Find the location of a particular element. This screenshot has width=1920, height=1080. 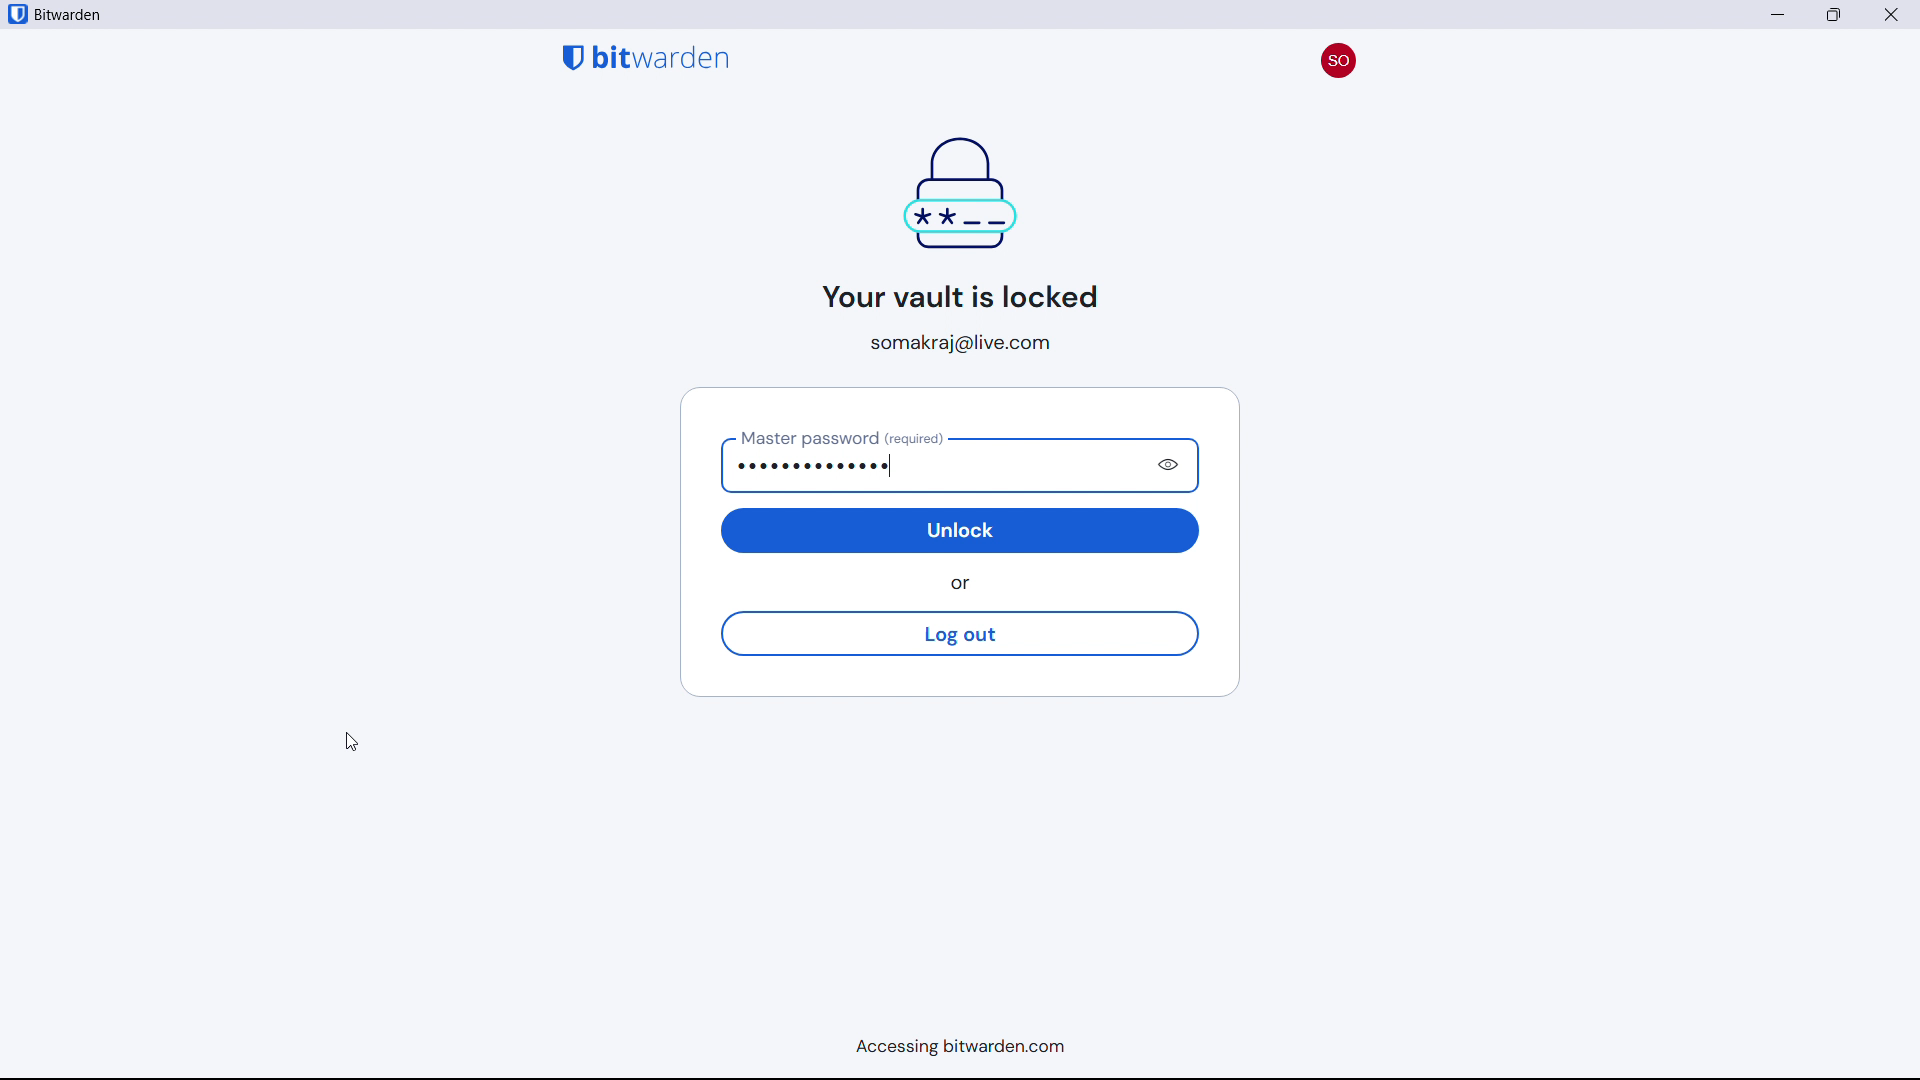

Toggle visibility  is located at coordinates (1172, 465).